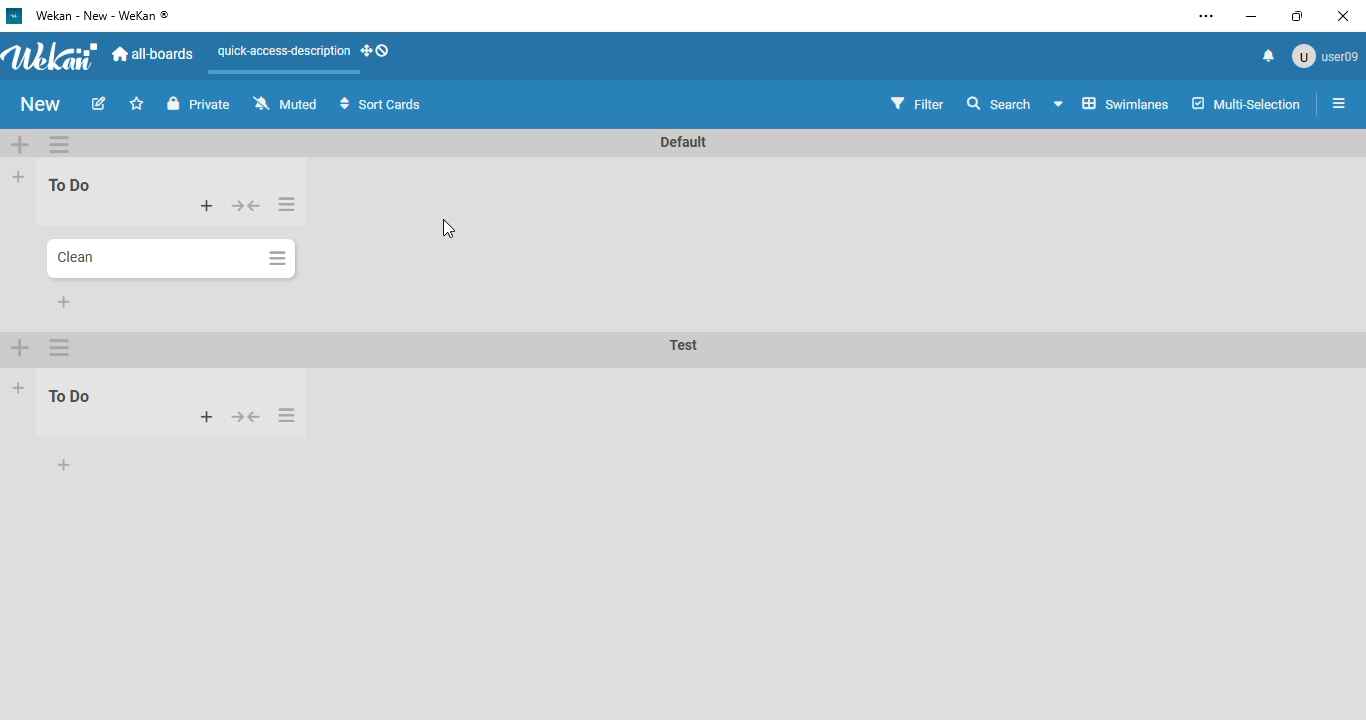 The image size is (1366, 720). What do you see at coordinates (207, 417) in the screenshot?
I see `add card to top of list` at bounding box center [207, 417].